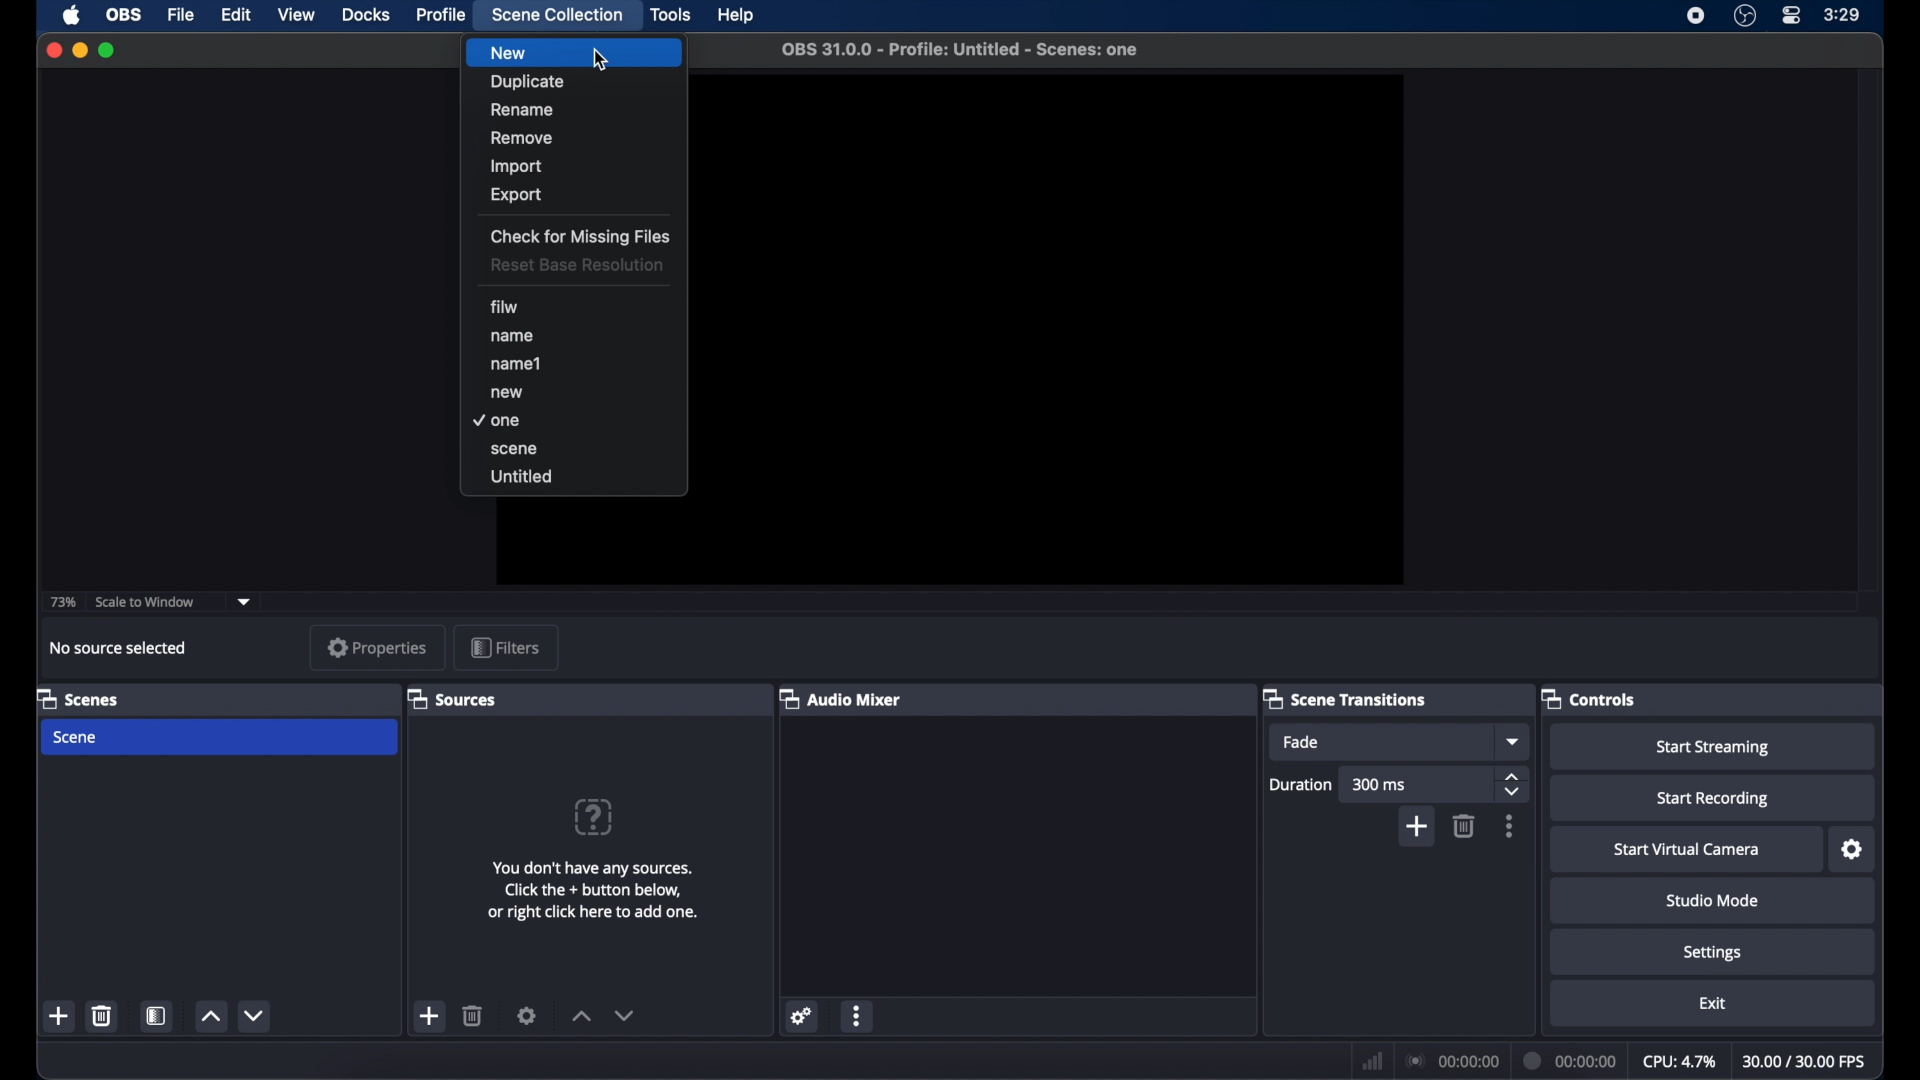 The height and width of the screenshot is (1080, 1920). I want to click on 300ms, so click(1380, 784).